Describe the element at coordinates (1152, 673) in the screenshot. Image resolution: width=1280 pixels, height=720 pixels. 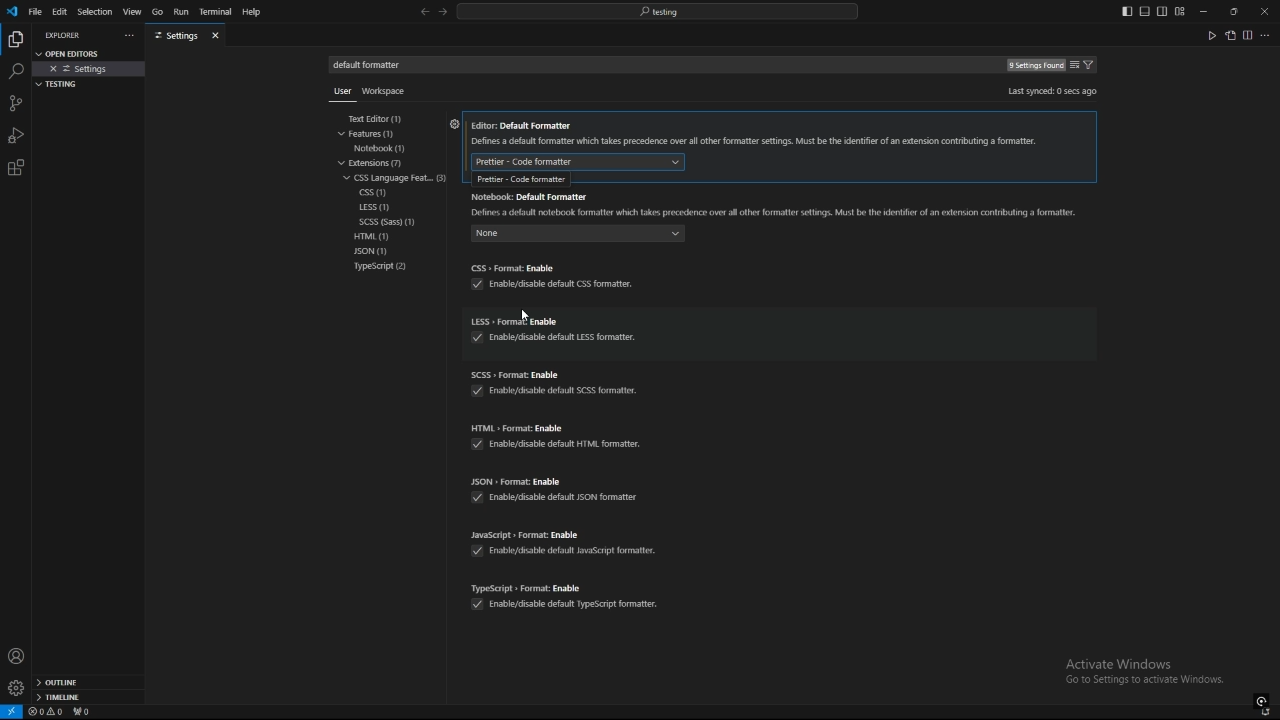
I see `Activate windows go to settings to activate windows` at that location.